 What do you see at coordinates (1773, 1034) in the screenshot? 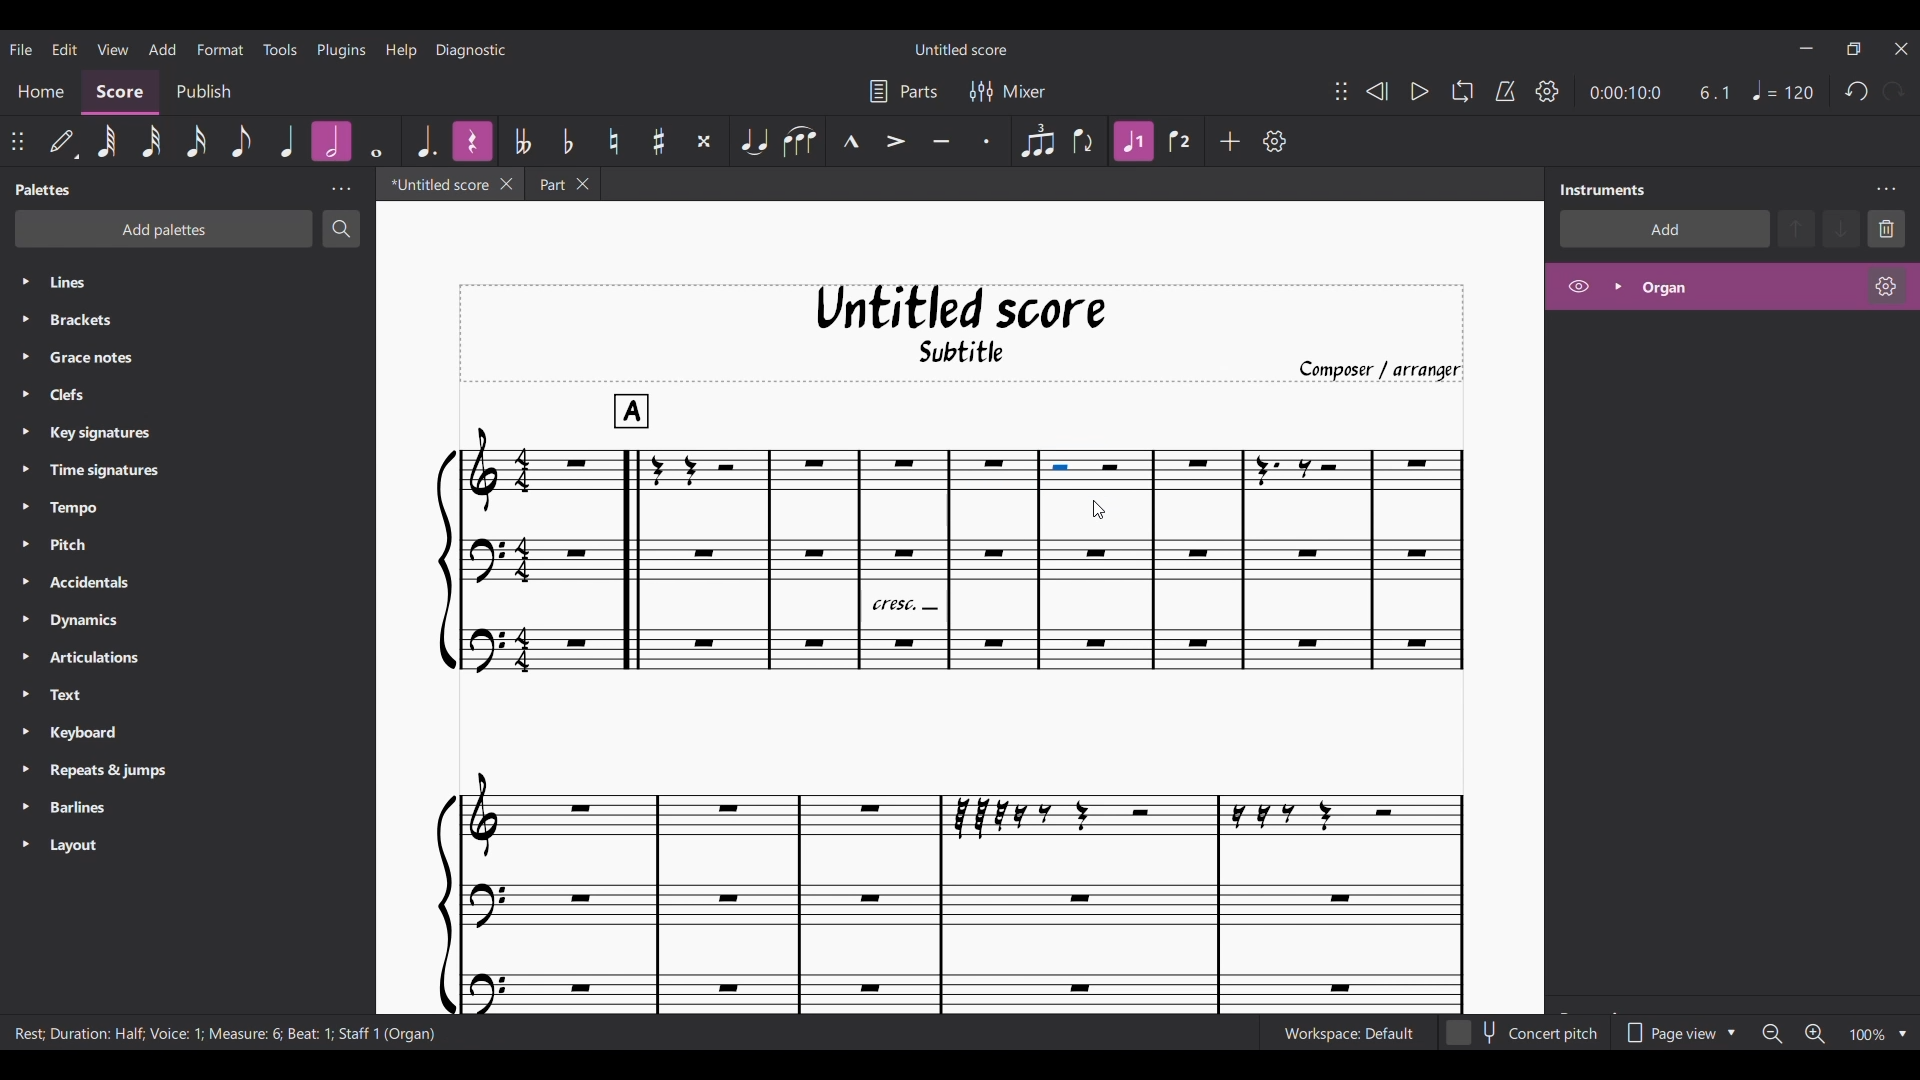
I see `Zoom out` at bounding box center [1773, 1034].